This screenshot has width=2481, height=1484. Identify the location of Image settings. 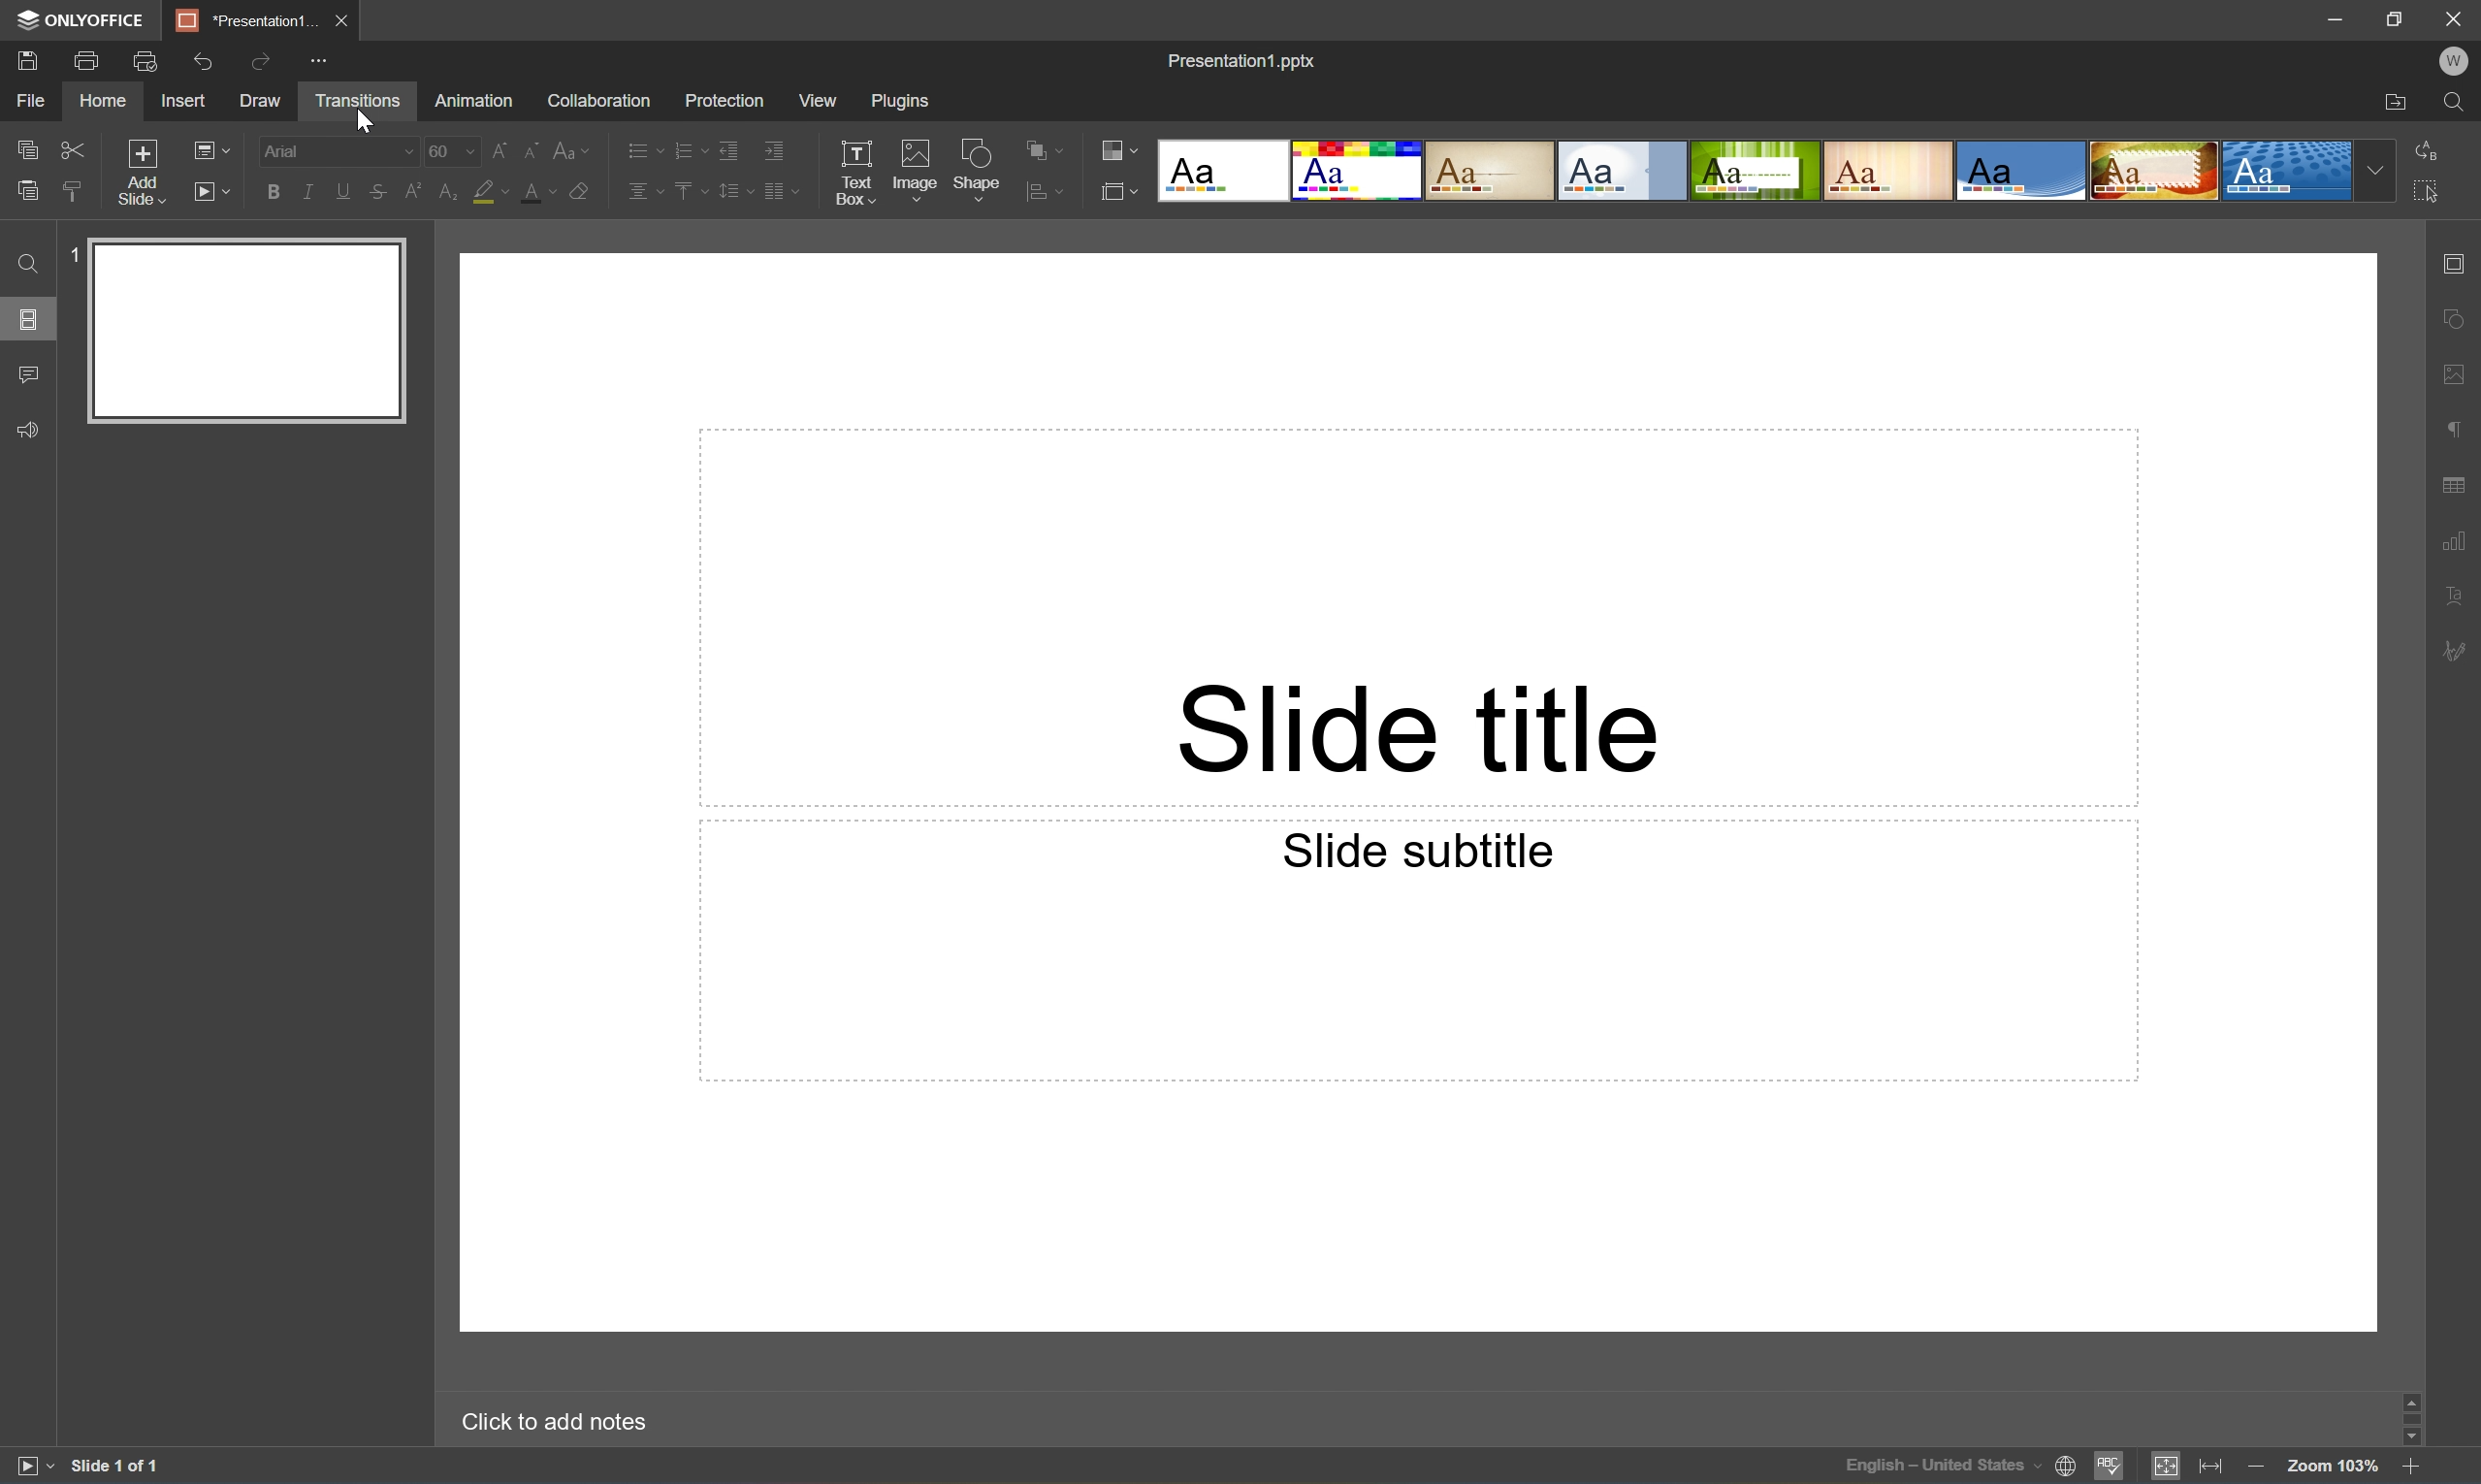
(2456, 378).